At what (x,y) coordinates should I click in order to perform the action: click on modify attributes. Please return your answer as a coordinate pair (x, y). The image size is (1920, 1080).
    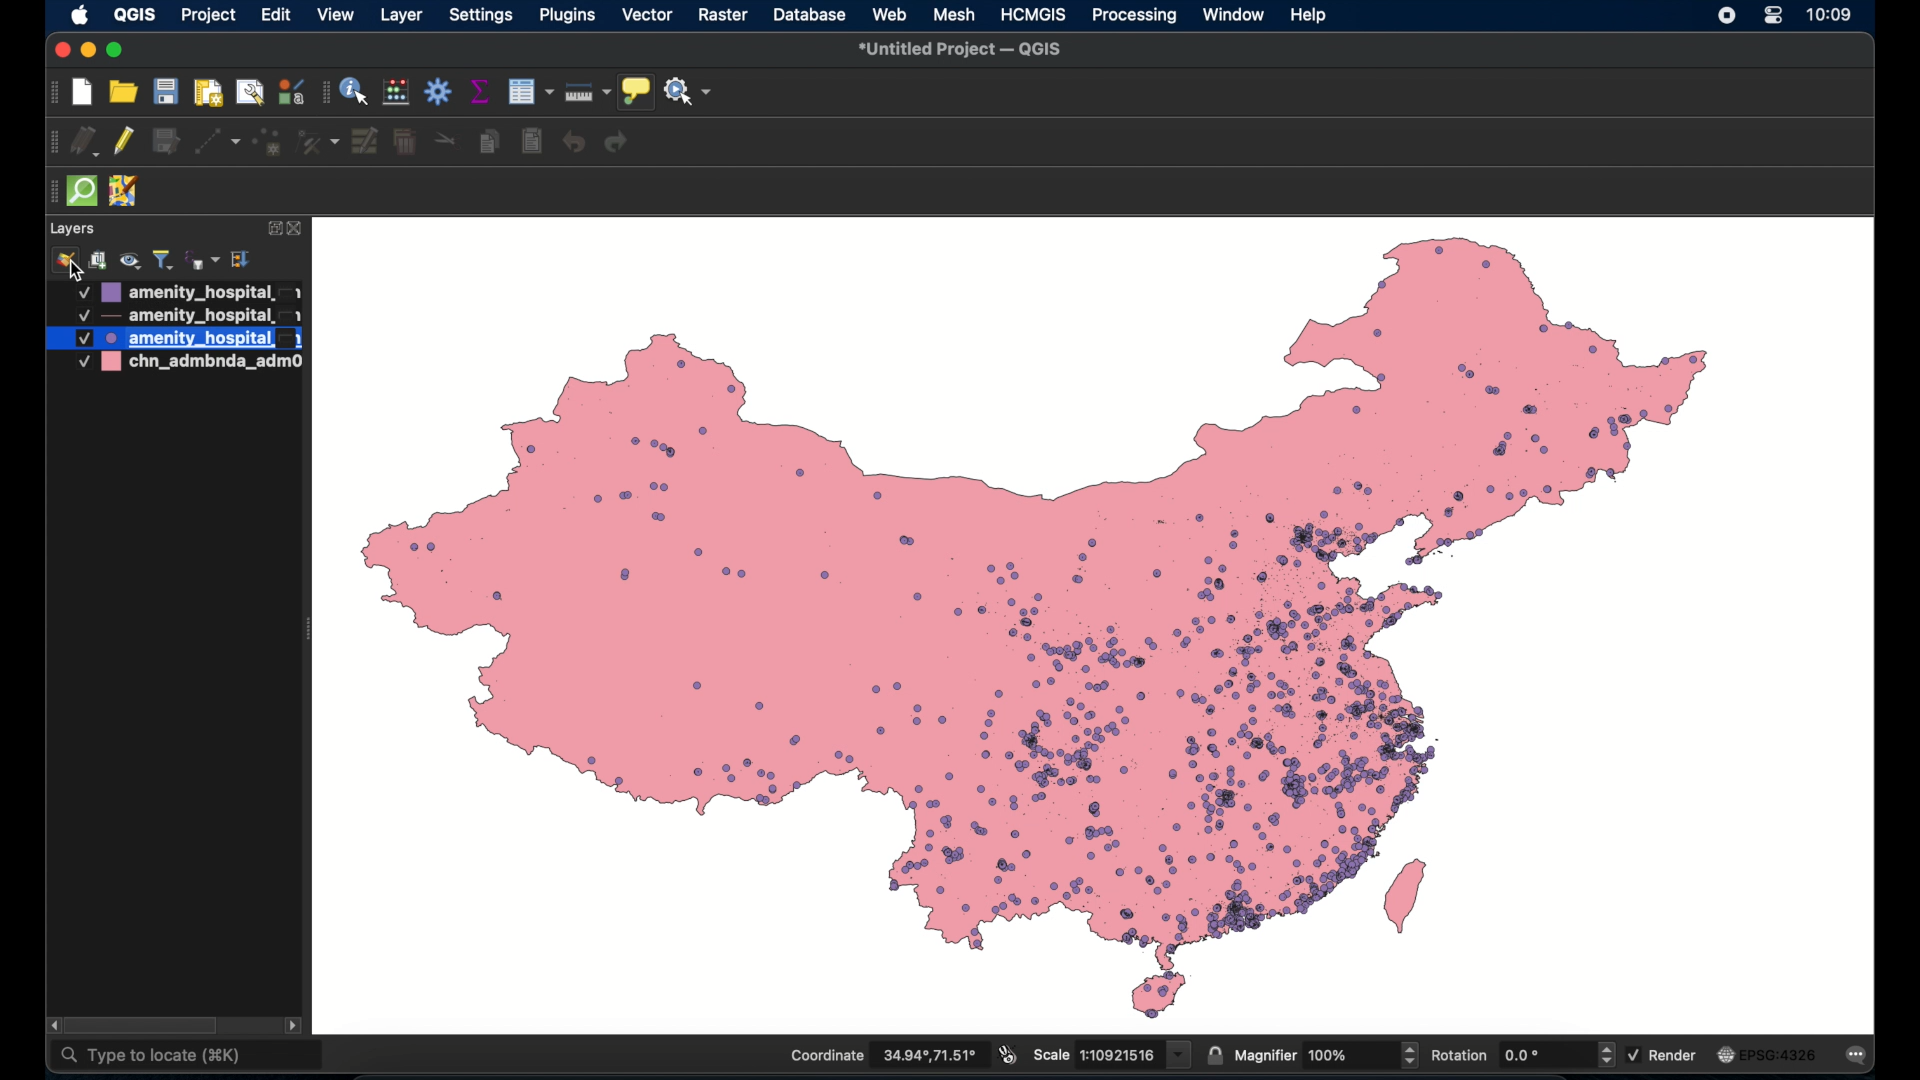
    Looking at the image, I should click on (365, 142).